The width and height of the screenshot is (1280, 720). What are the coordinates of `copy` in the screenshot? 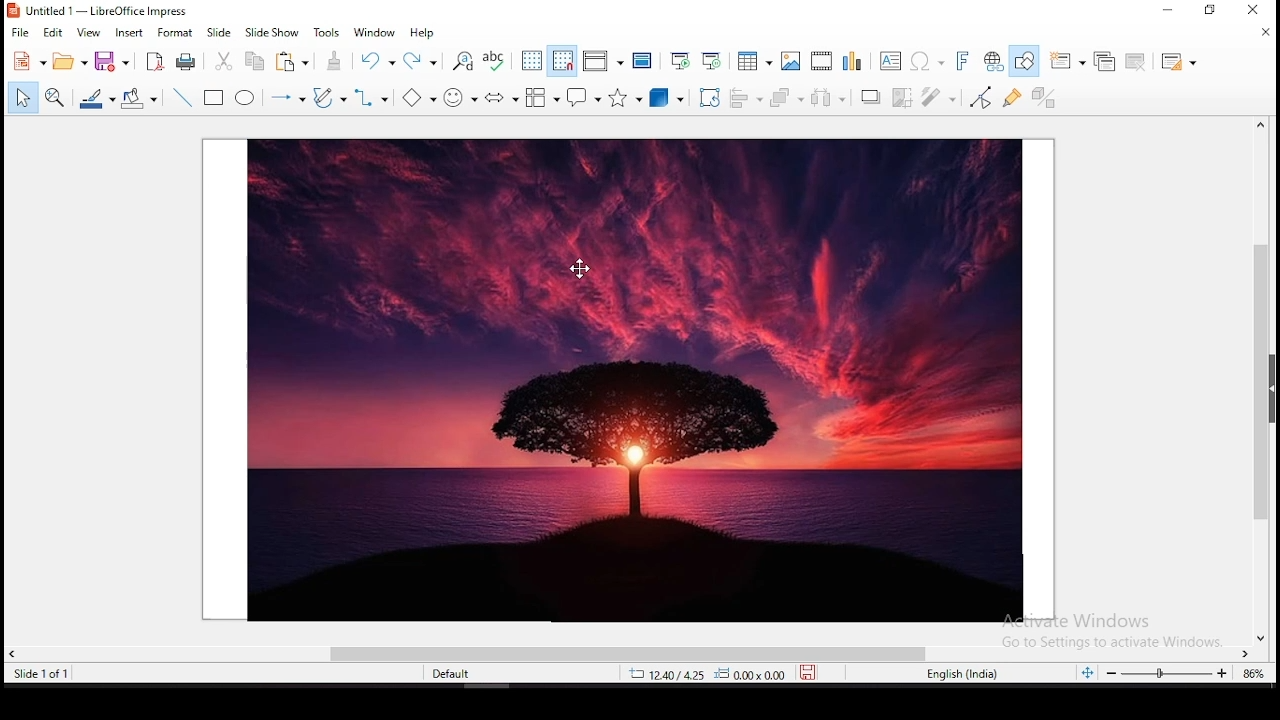 It's located at (254, 60).